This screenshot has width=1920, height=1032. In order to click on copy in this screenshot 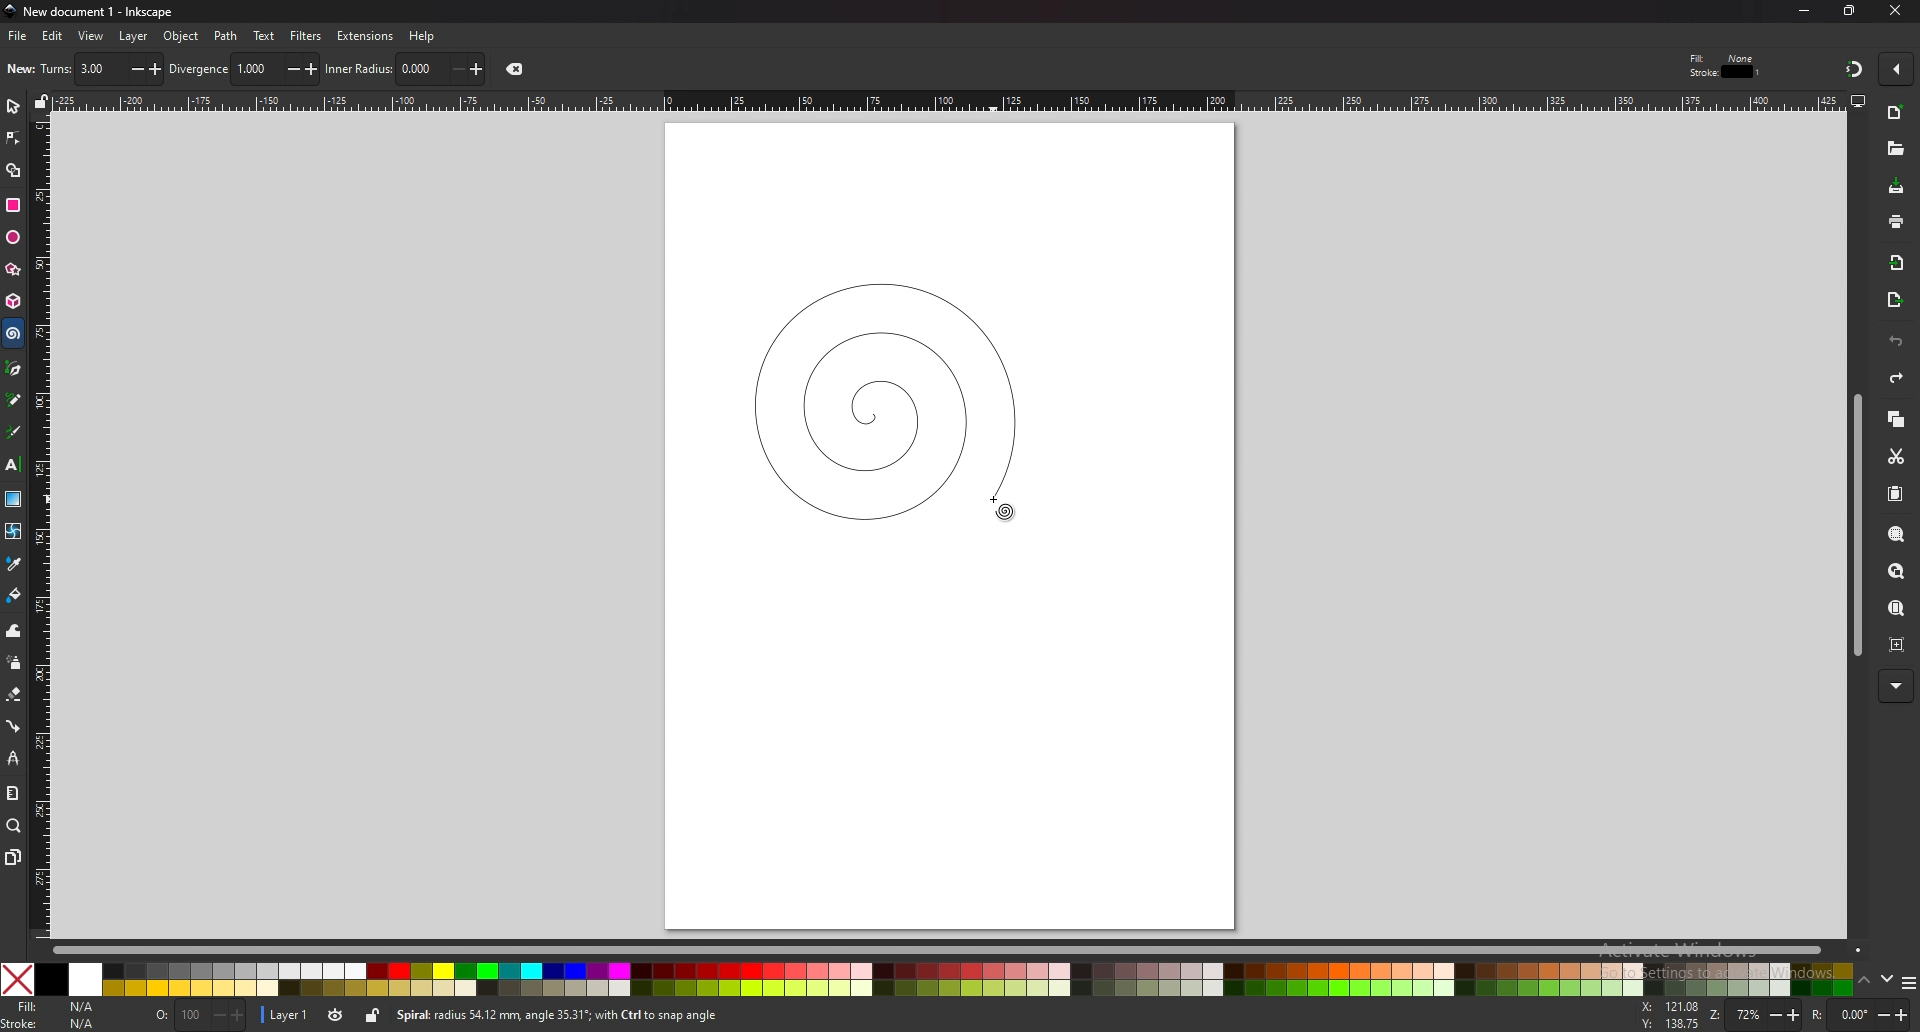, I will do `click(1896, 418)`.